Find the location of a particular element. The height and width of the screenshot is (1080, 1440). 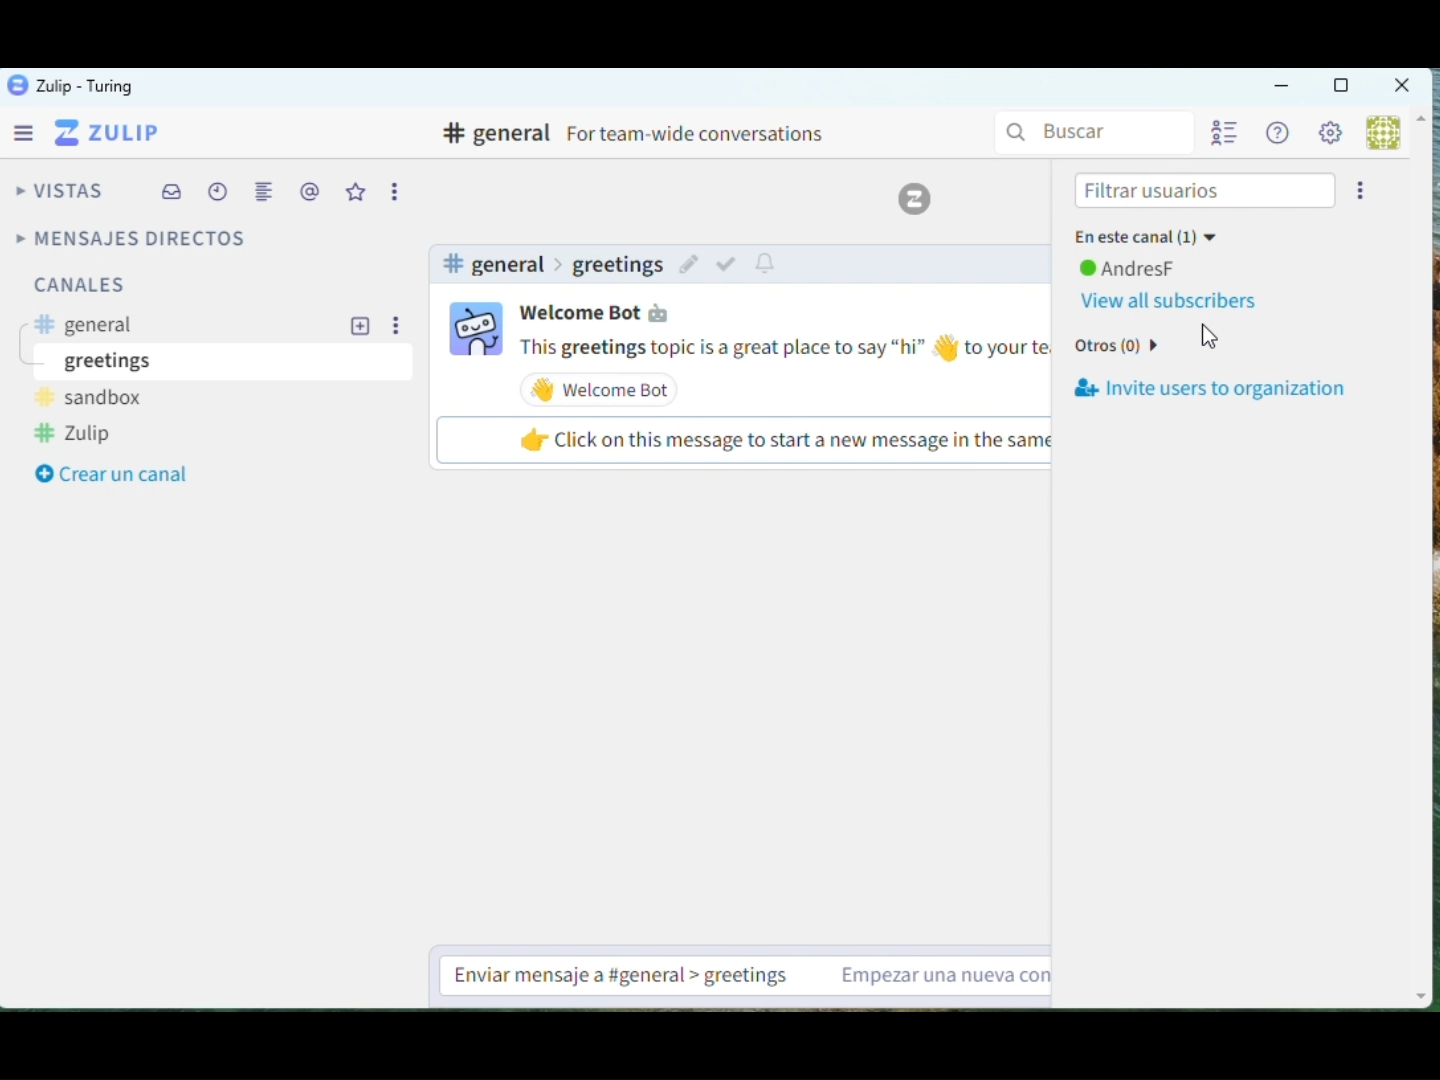

Filter users is located at coordinates (1206, 190).